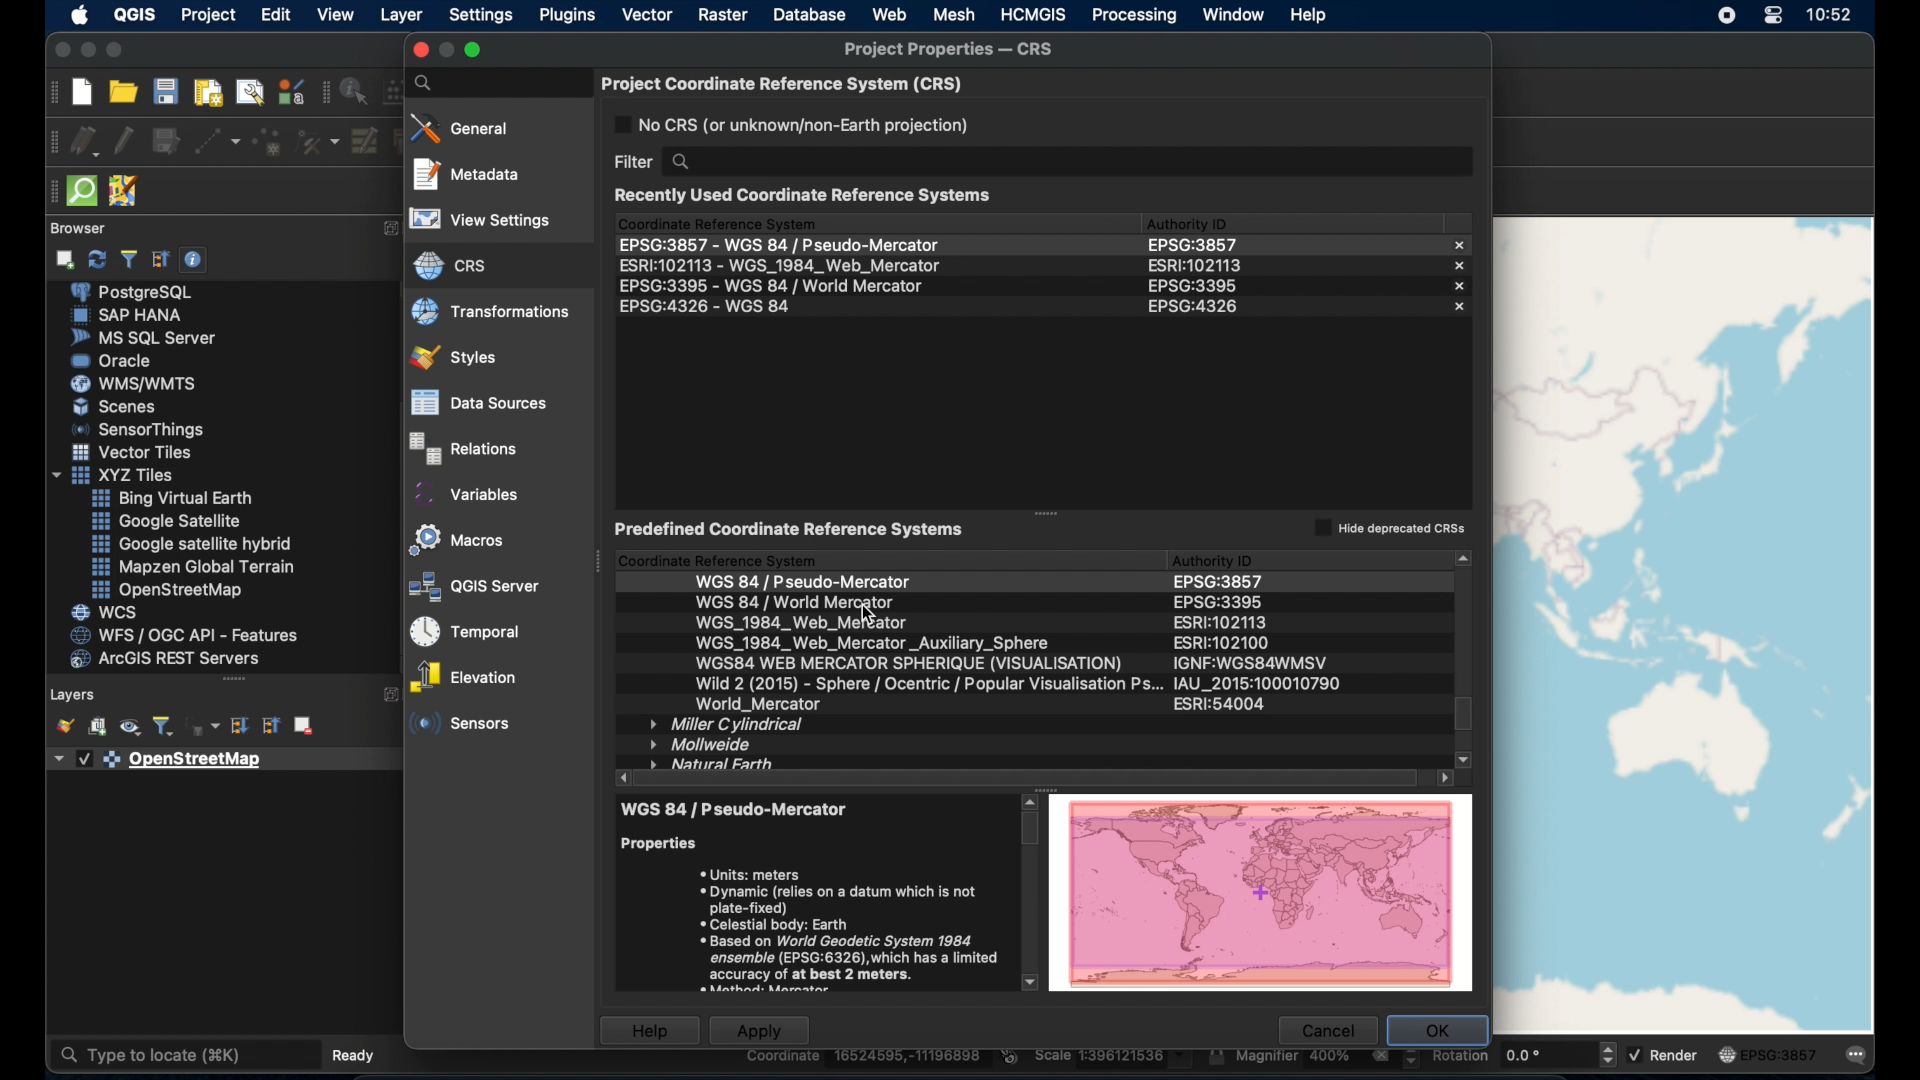 Image resolution: width=1920 pixels, height=1080 pixels. I want to click on remove layer group, so click(303, 728).